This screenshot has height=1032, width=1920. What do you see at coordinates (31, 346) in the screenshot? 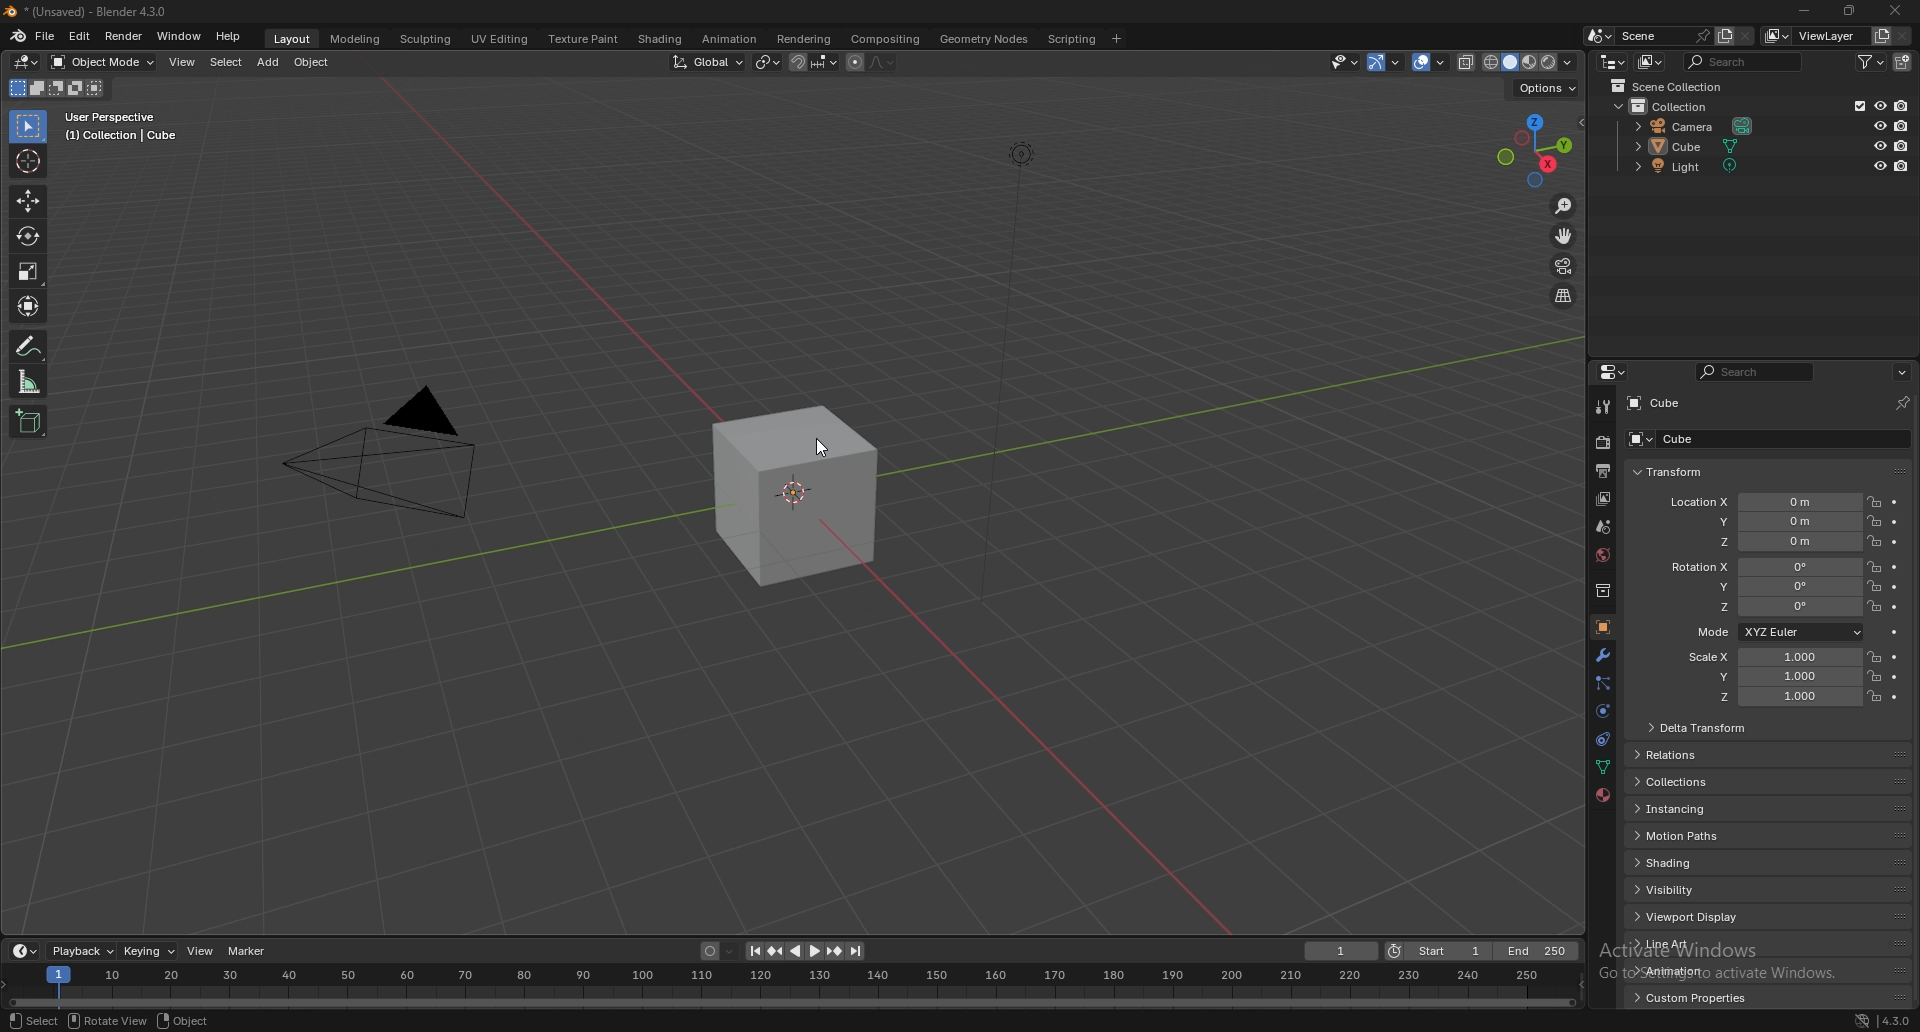
I see `annotate` at bounding box center [31, 346].